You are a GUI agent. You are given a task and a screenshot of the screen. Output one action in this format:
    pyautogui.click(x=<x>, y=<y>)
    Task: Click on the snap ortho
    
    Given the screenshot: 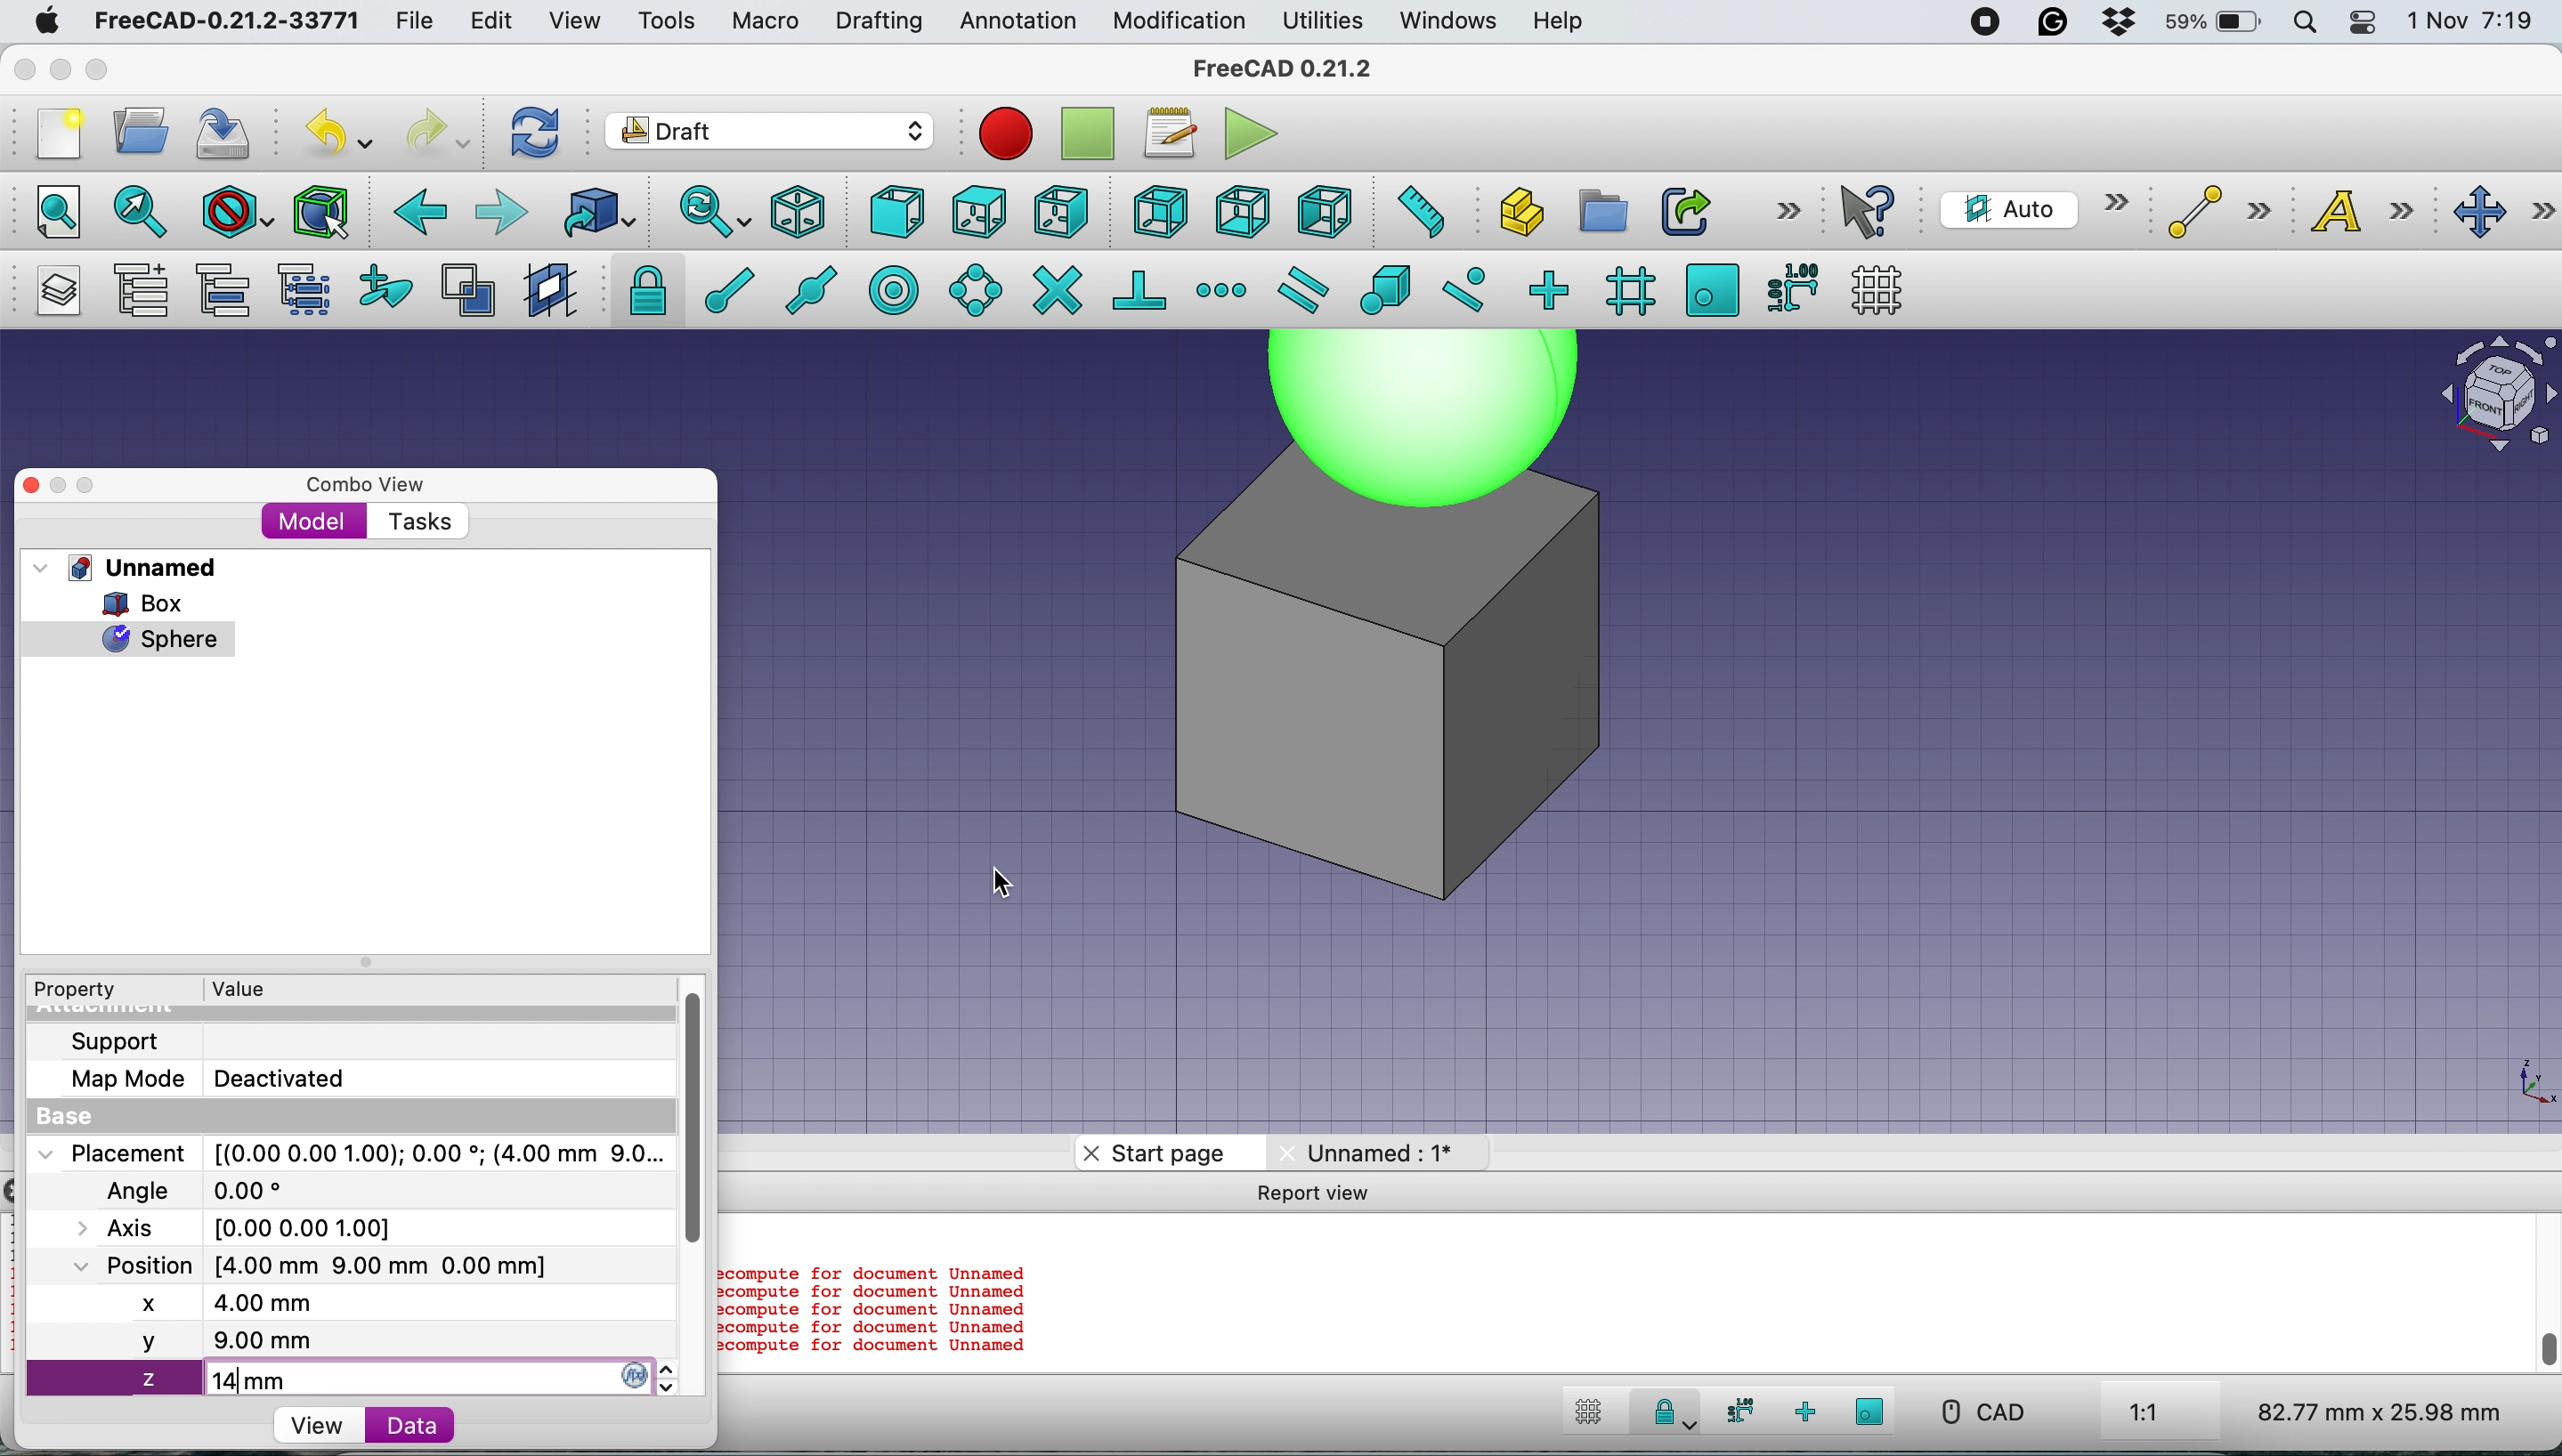 What is the action you would take?
    pyautogui.click(x=1547, y=289)
    